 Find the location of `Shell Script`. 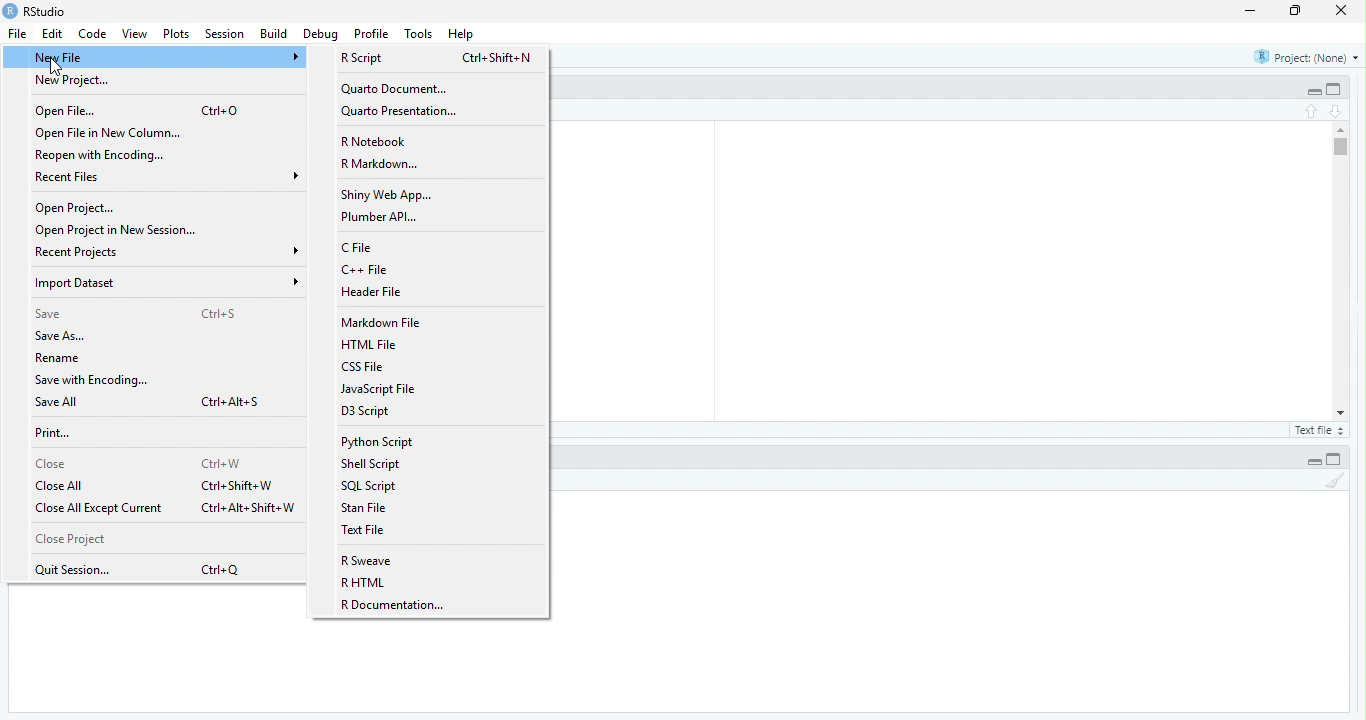

Shell Script is located at coordinates (371, 463).